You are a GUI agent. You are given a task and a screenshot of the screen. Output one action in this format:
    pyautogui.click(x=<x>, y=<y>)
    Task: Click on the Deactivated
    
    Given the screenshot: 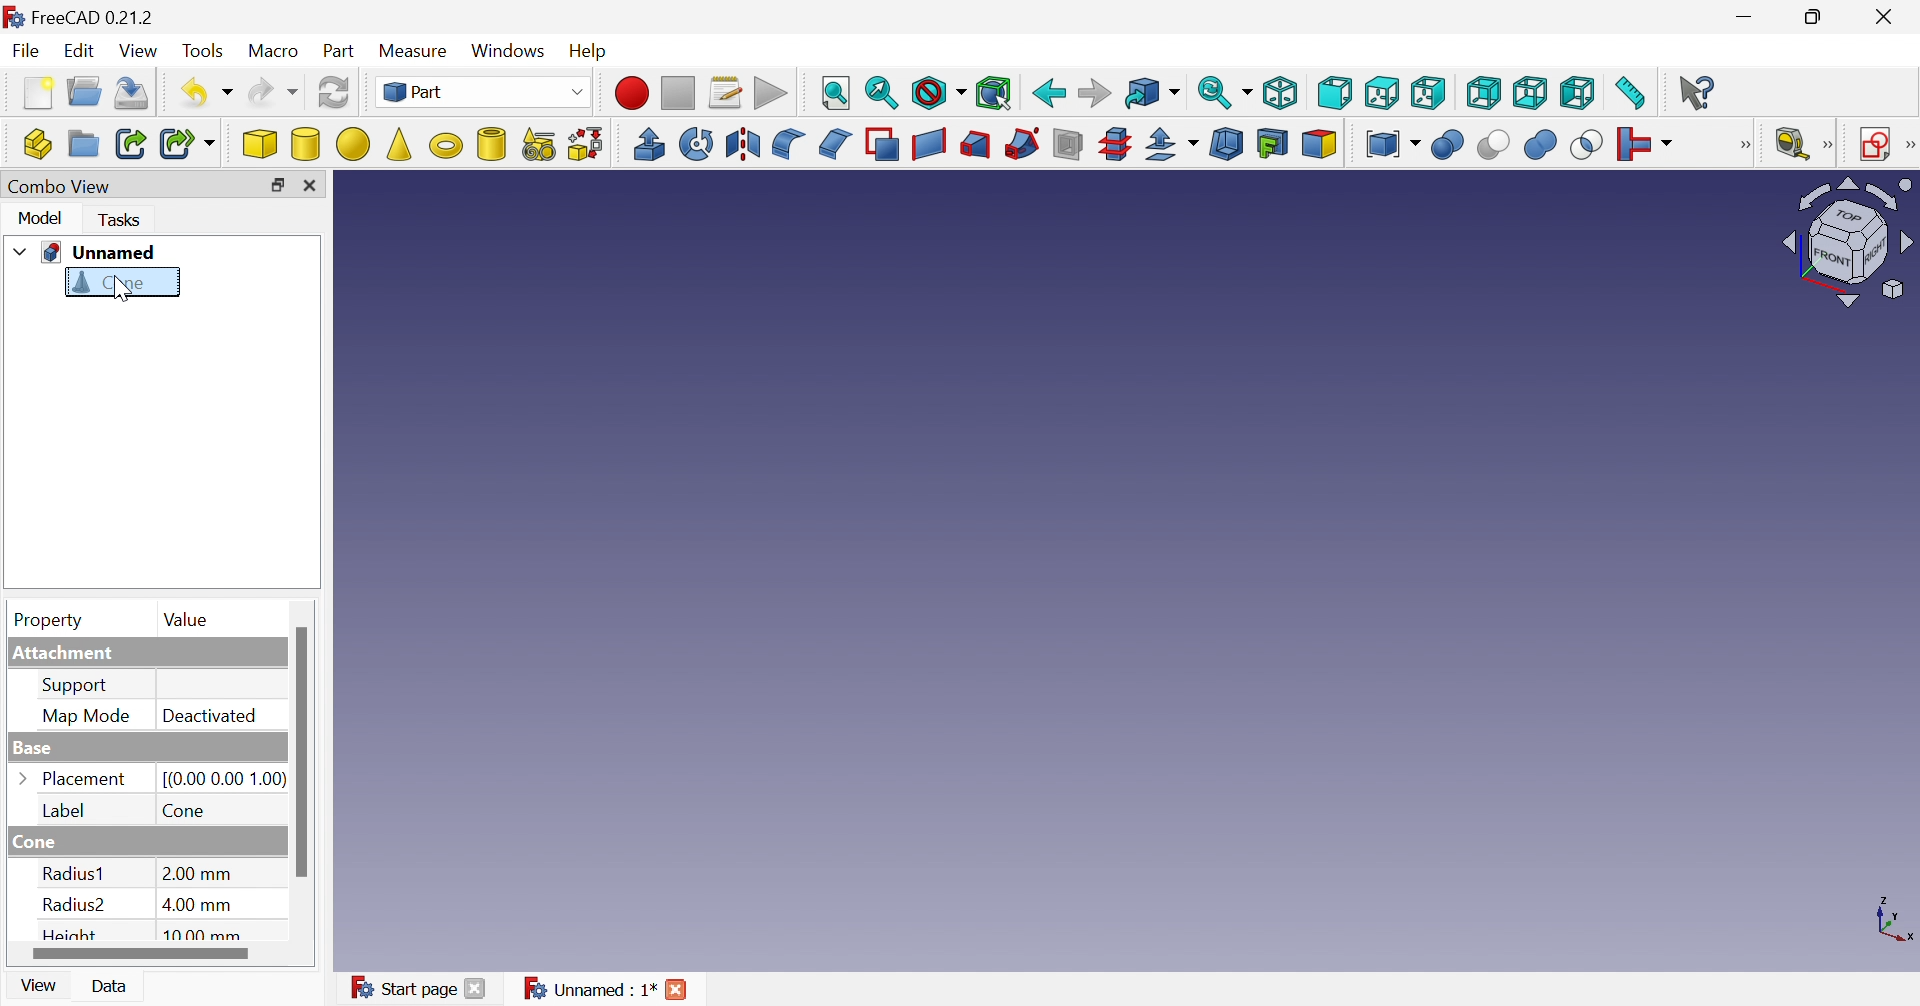 What is the action you would take?
    pyautogui.click(x=213, y=715)
    